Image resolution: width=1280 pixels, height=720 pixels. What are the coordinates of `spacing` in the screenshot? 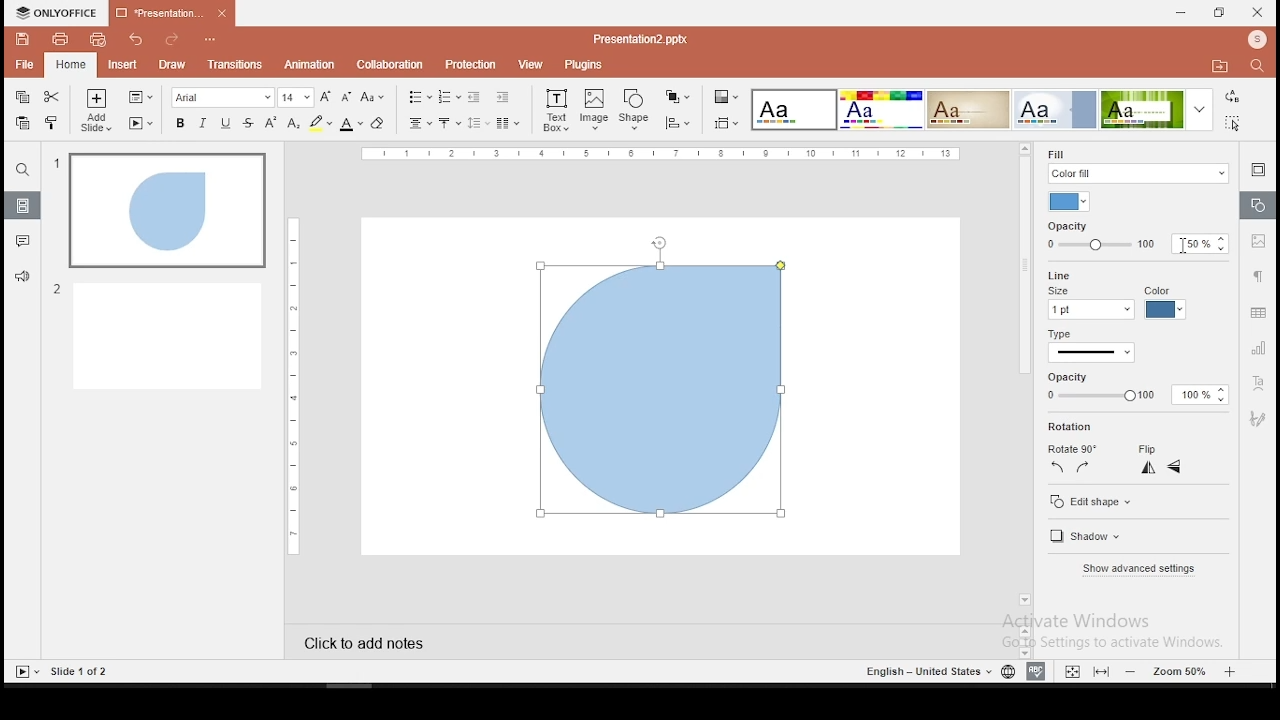 It's located at (477, 122).